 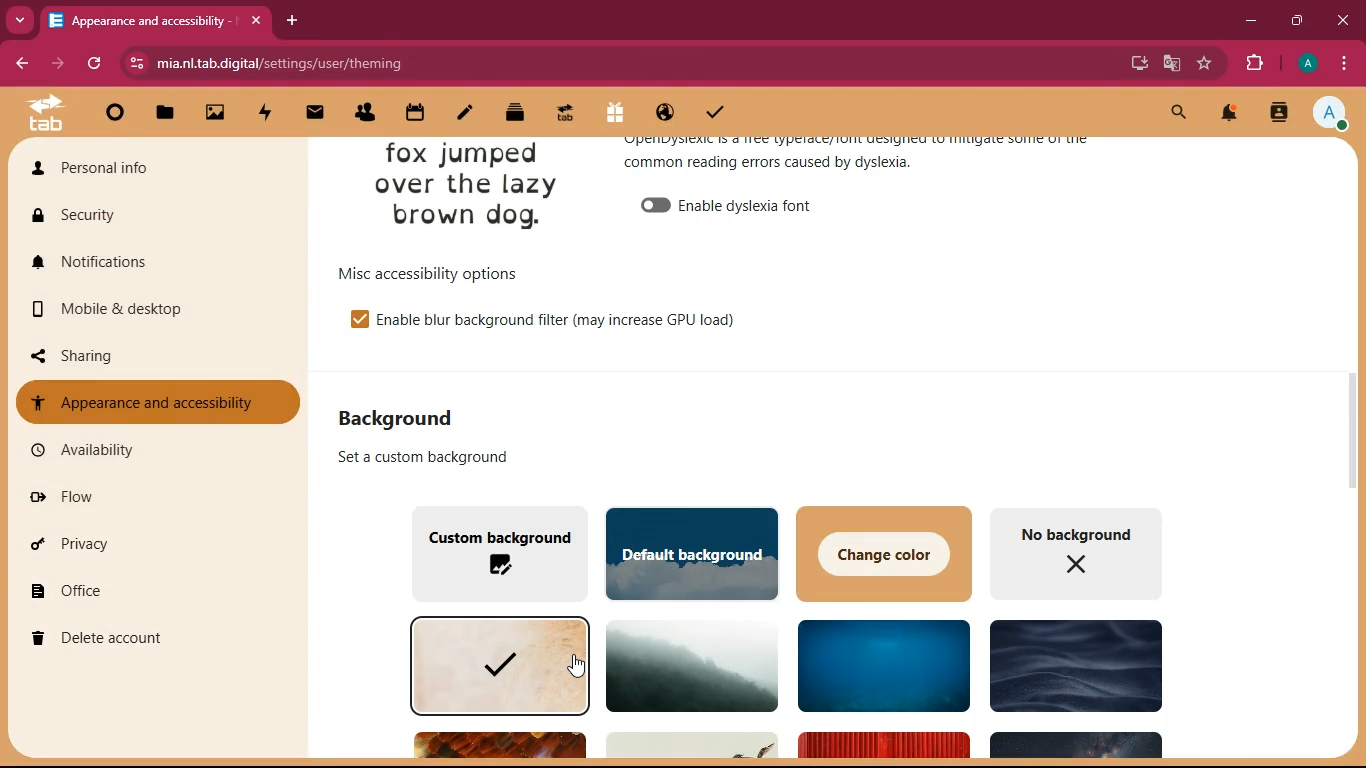 I want to click on office, so click(x=152, y=589).